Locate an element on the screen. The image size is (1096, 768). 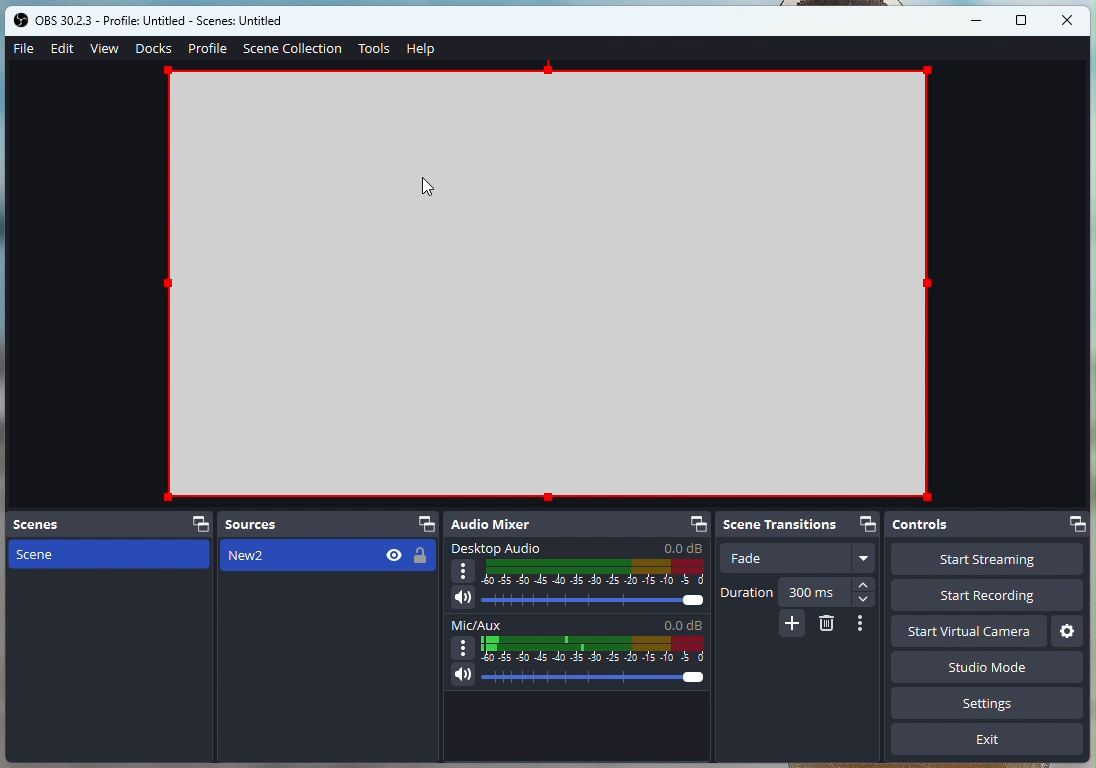
cursor is located at coordinates (429, 189).